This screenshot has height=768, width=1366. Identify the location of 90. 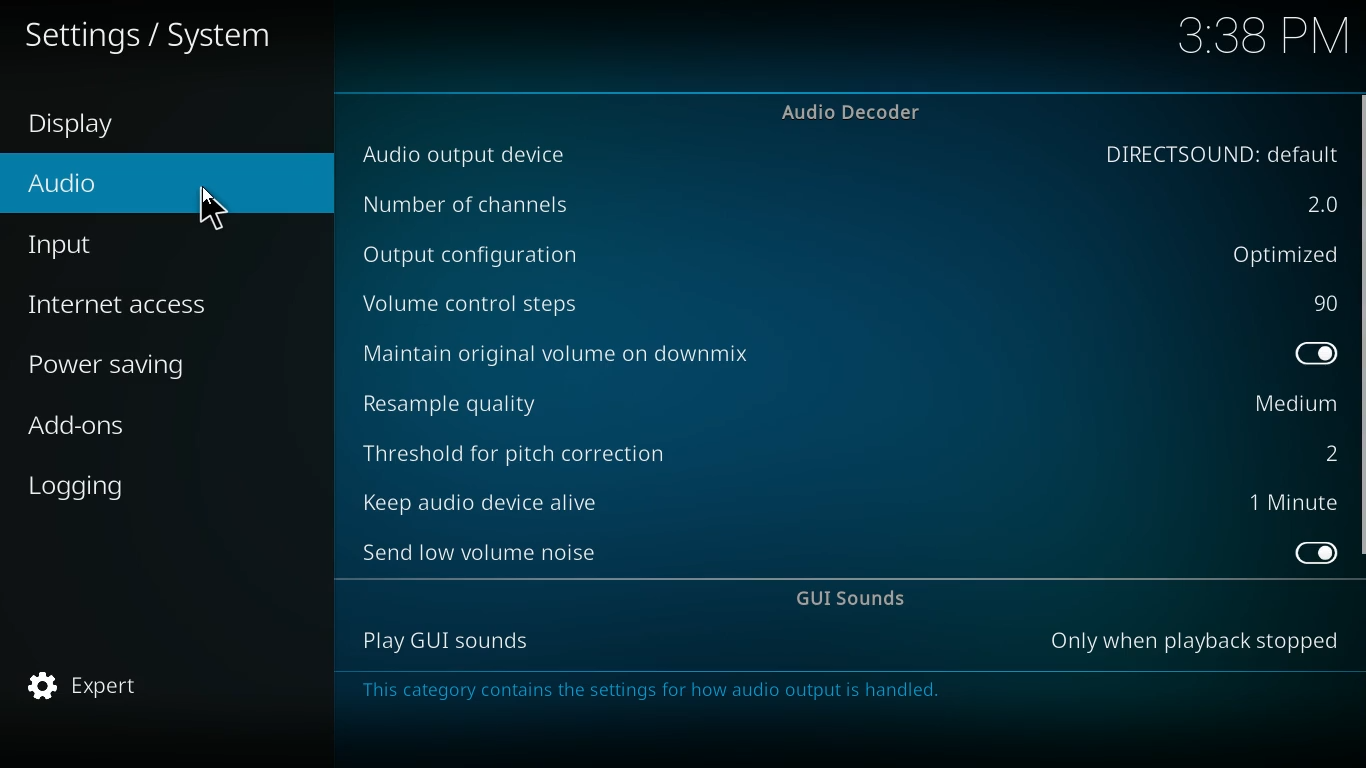
(1321, 304).